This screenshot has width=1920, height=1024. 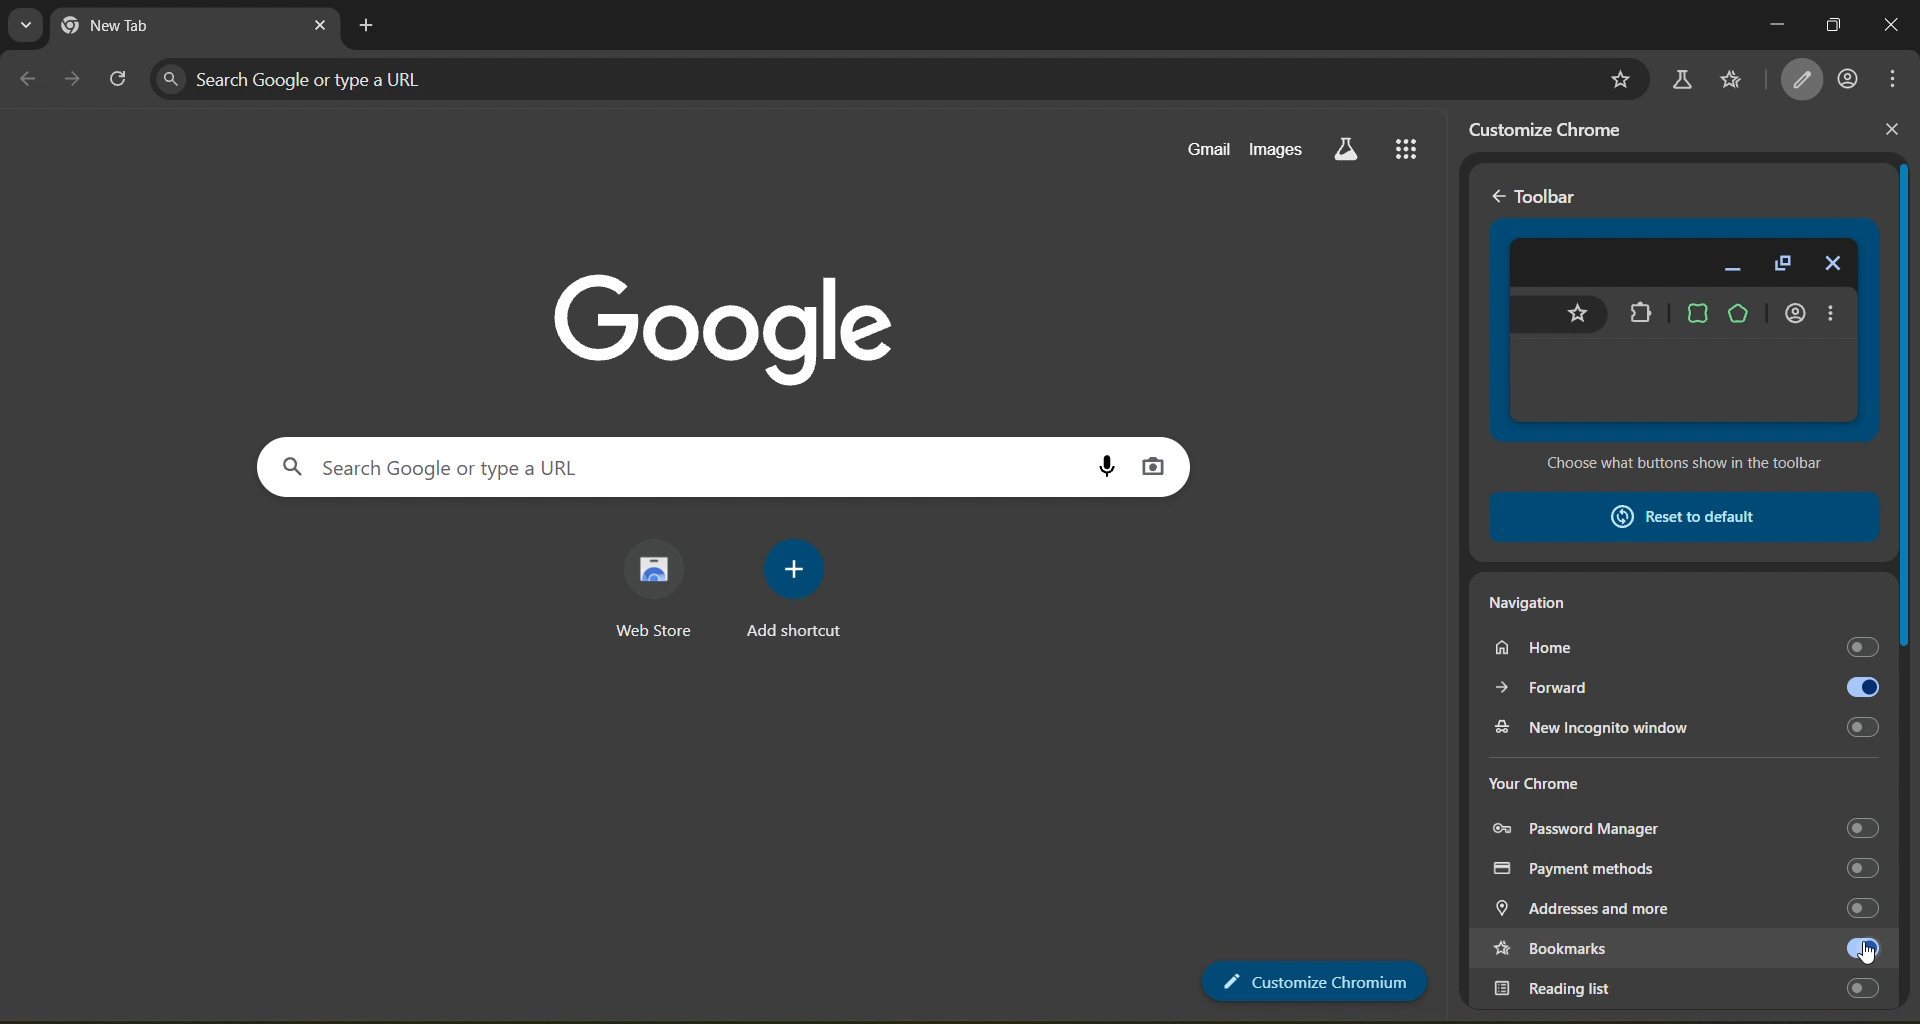 I want to click on password manager, so click(x=1687, y=824).